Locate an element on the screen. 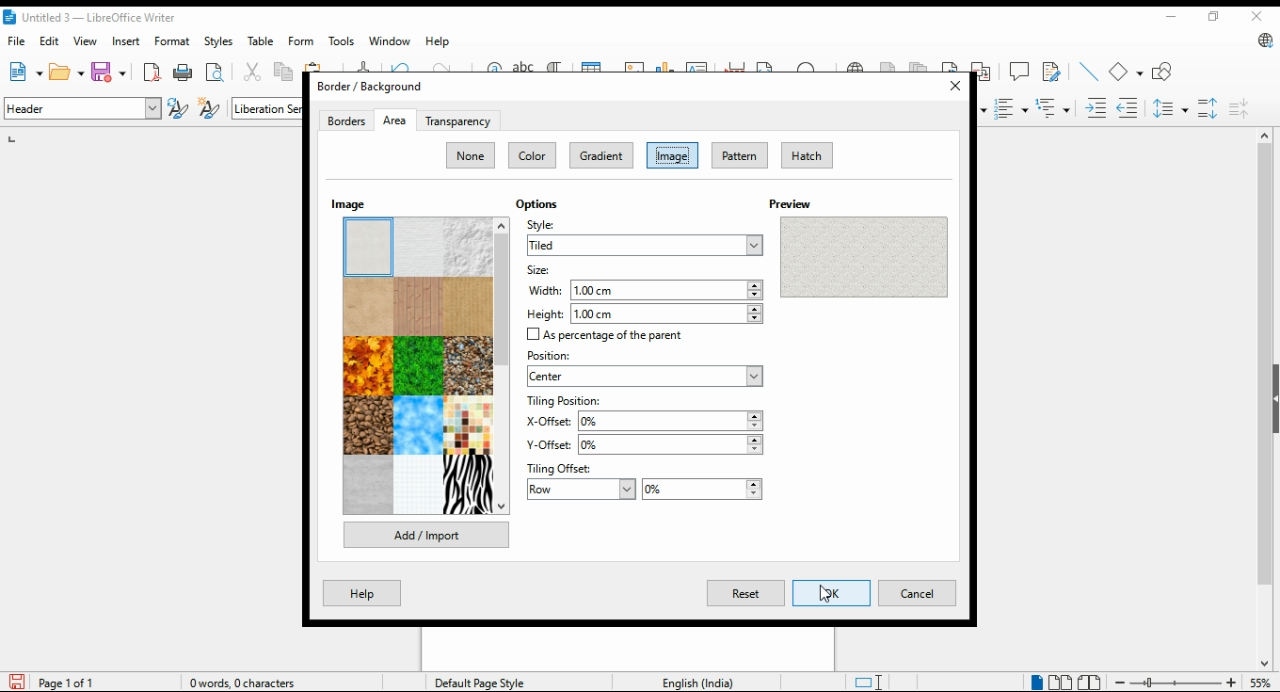 This screenshot has height=692, width=1280. copy is located at coordinates (285, 73).